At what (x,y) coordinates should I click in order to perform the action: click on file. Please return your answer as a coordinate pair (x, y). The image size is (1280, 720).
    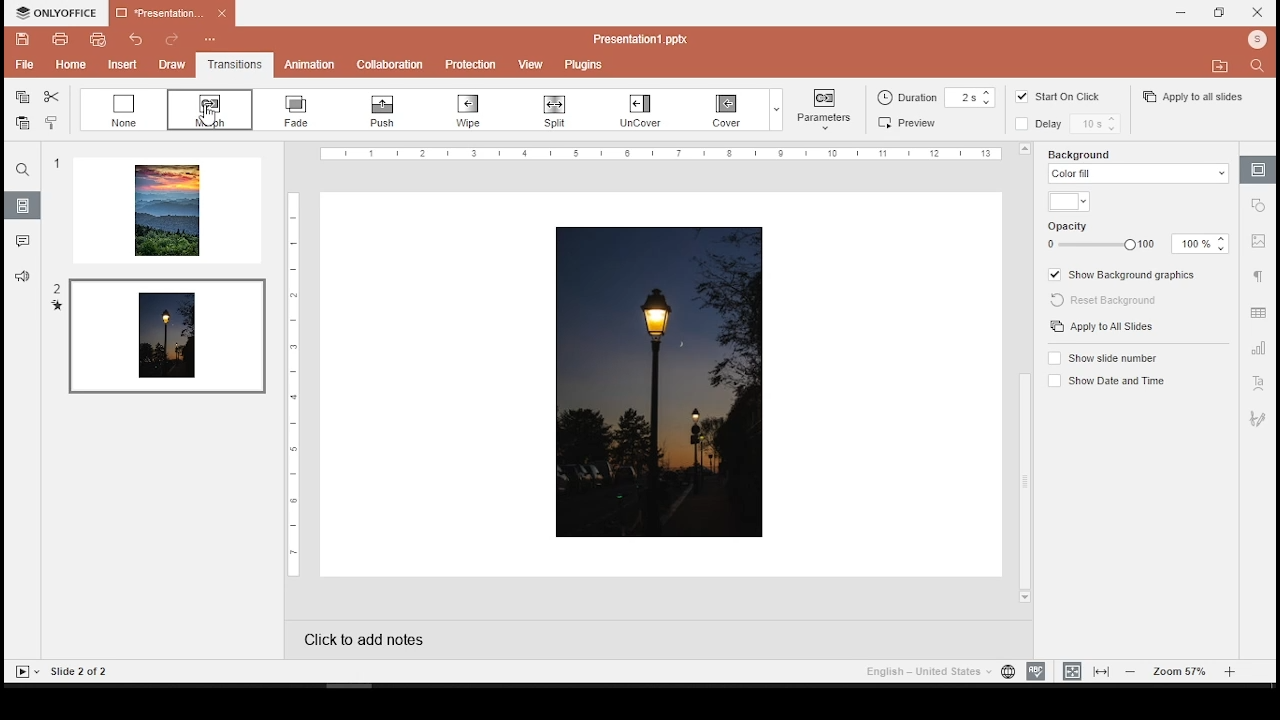
    Looking at the image, I should click on (21, 65).